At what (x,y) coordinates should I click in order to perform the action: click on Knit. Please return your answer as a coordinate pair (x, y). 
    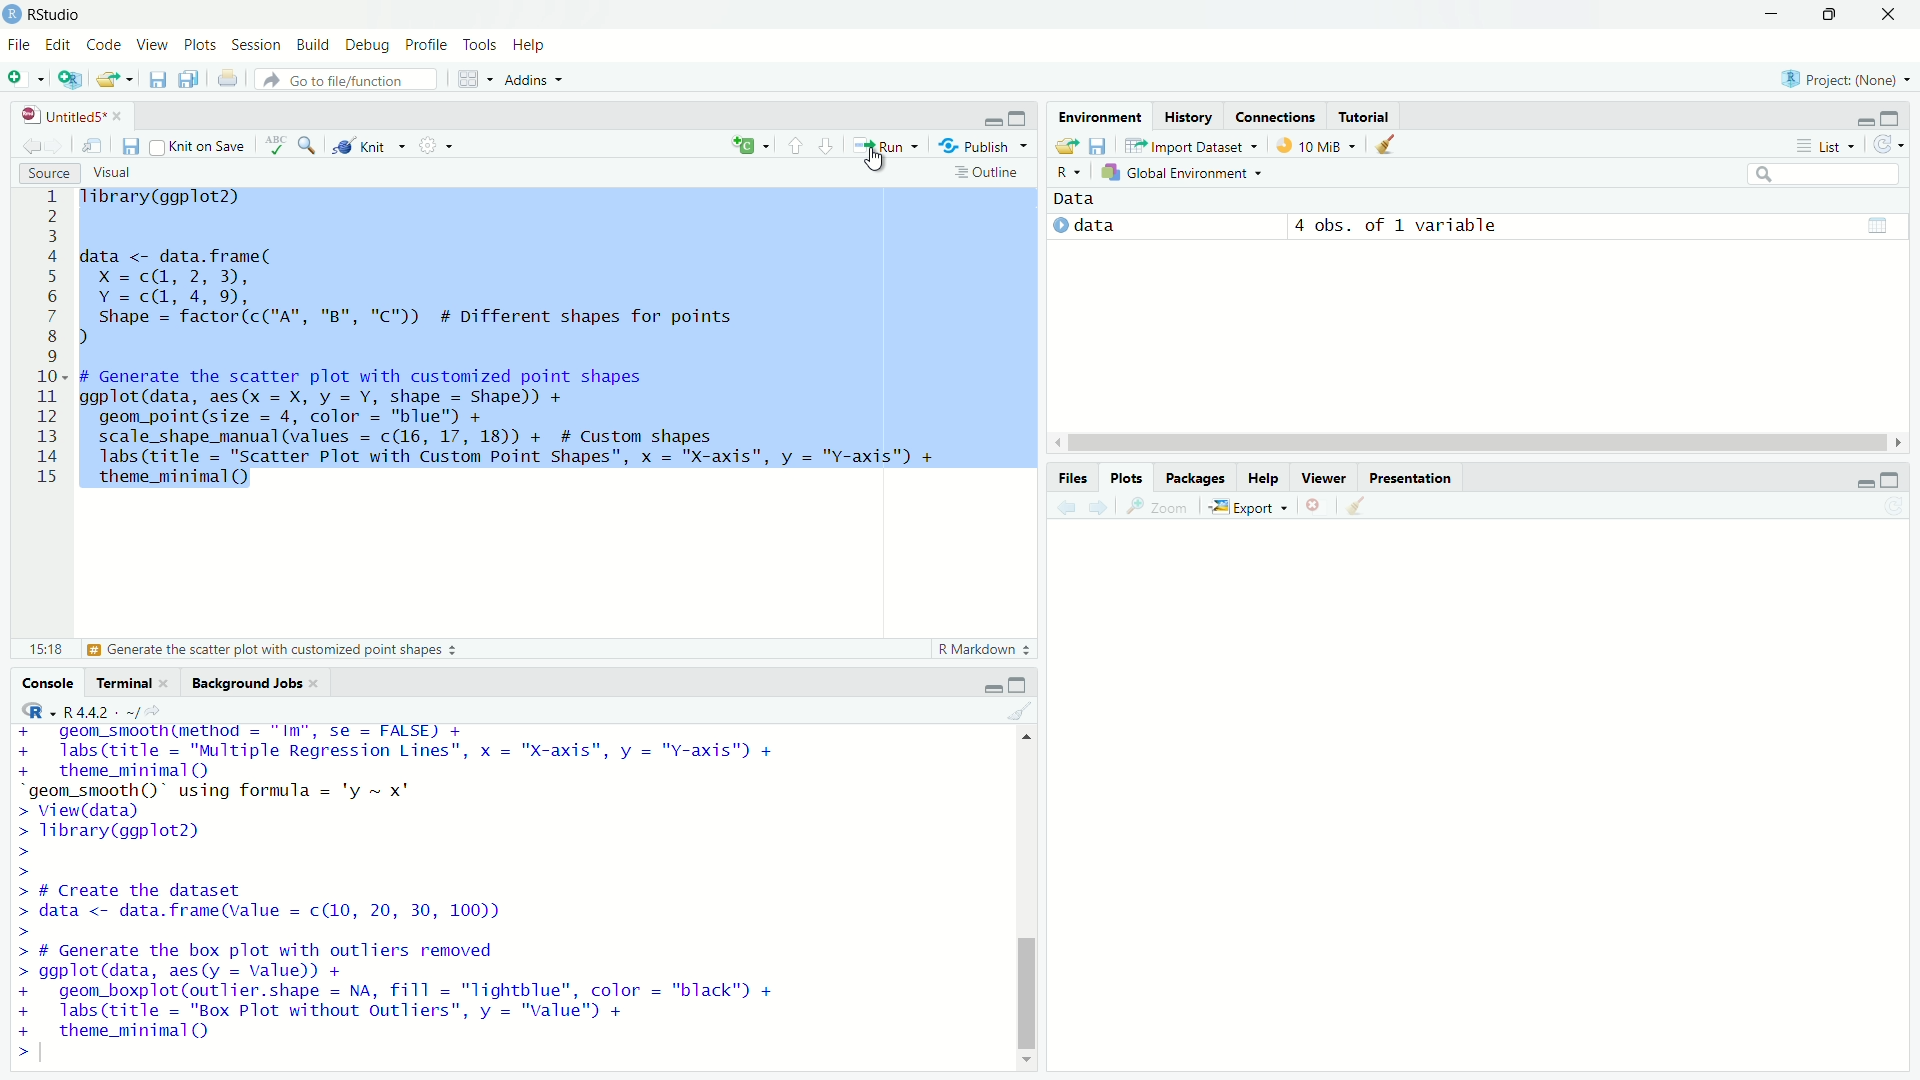
    Looking at the image, I should click on (368, 145).